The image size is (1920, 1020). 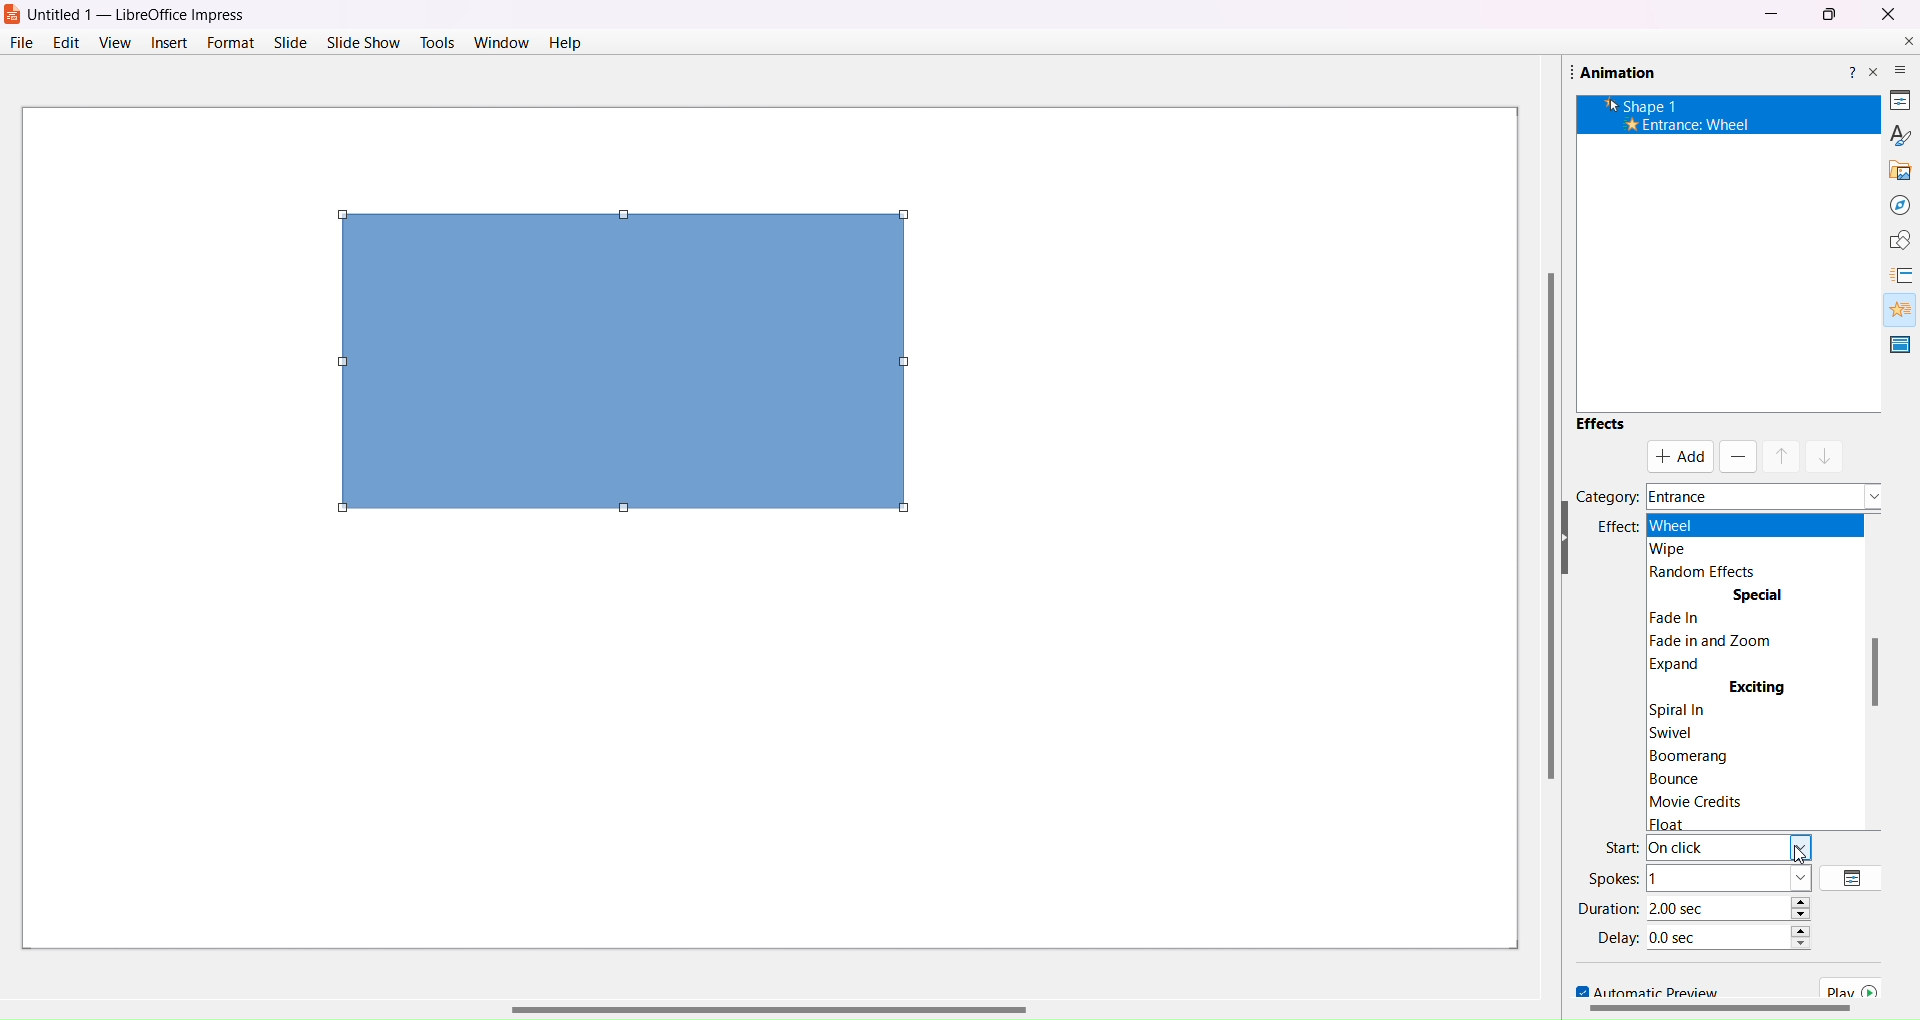 What do you see at coordinates (1764, 495) in the screenshot?
I see `Names of Category` at bounding box center [1764, 495].